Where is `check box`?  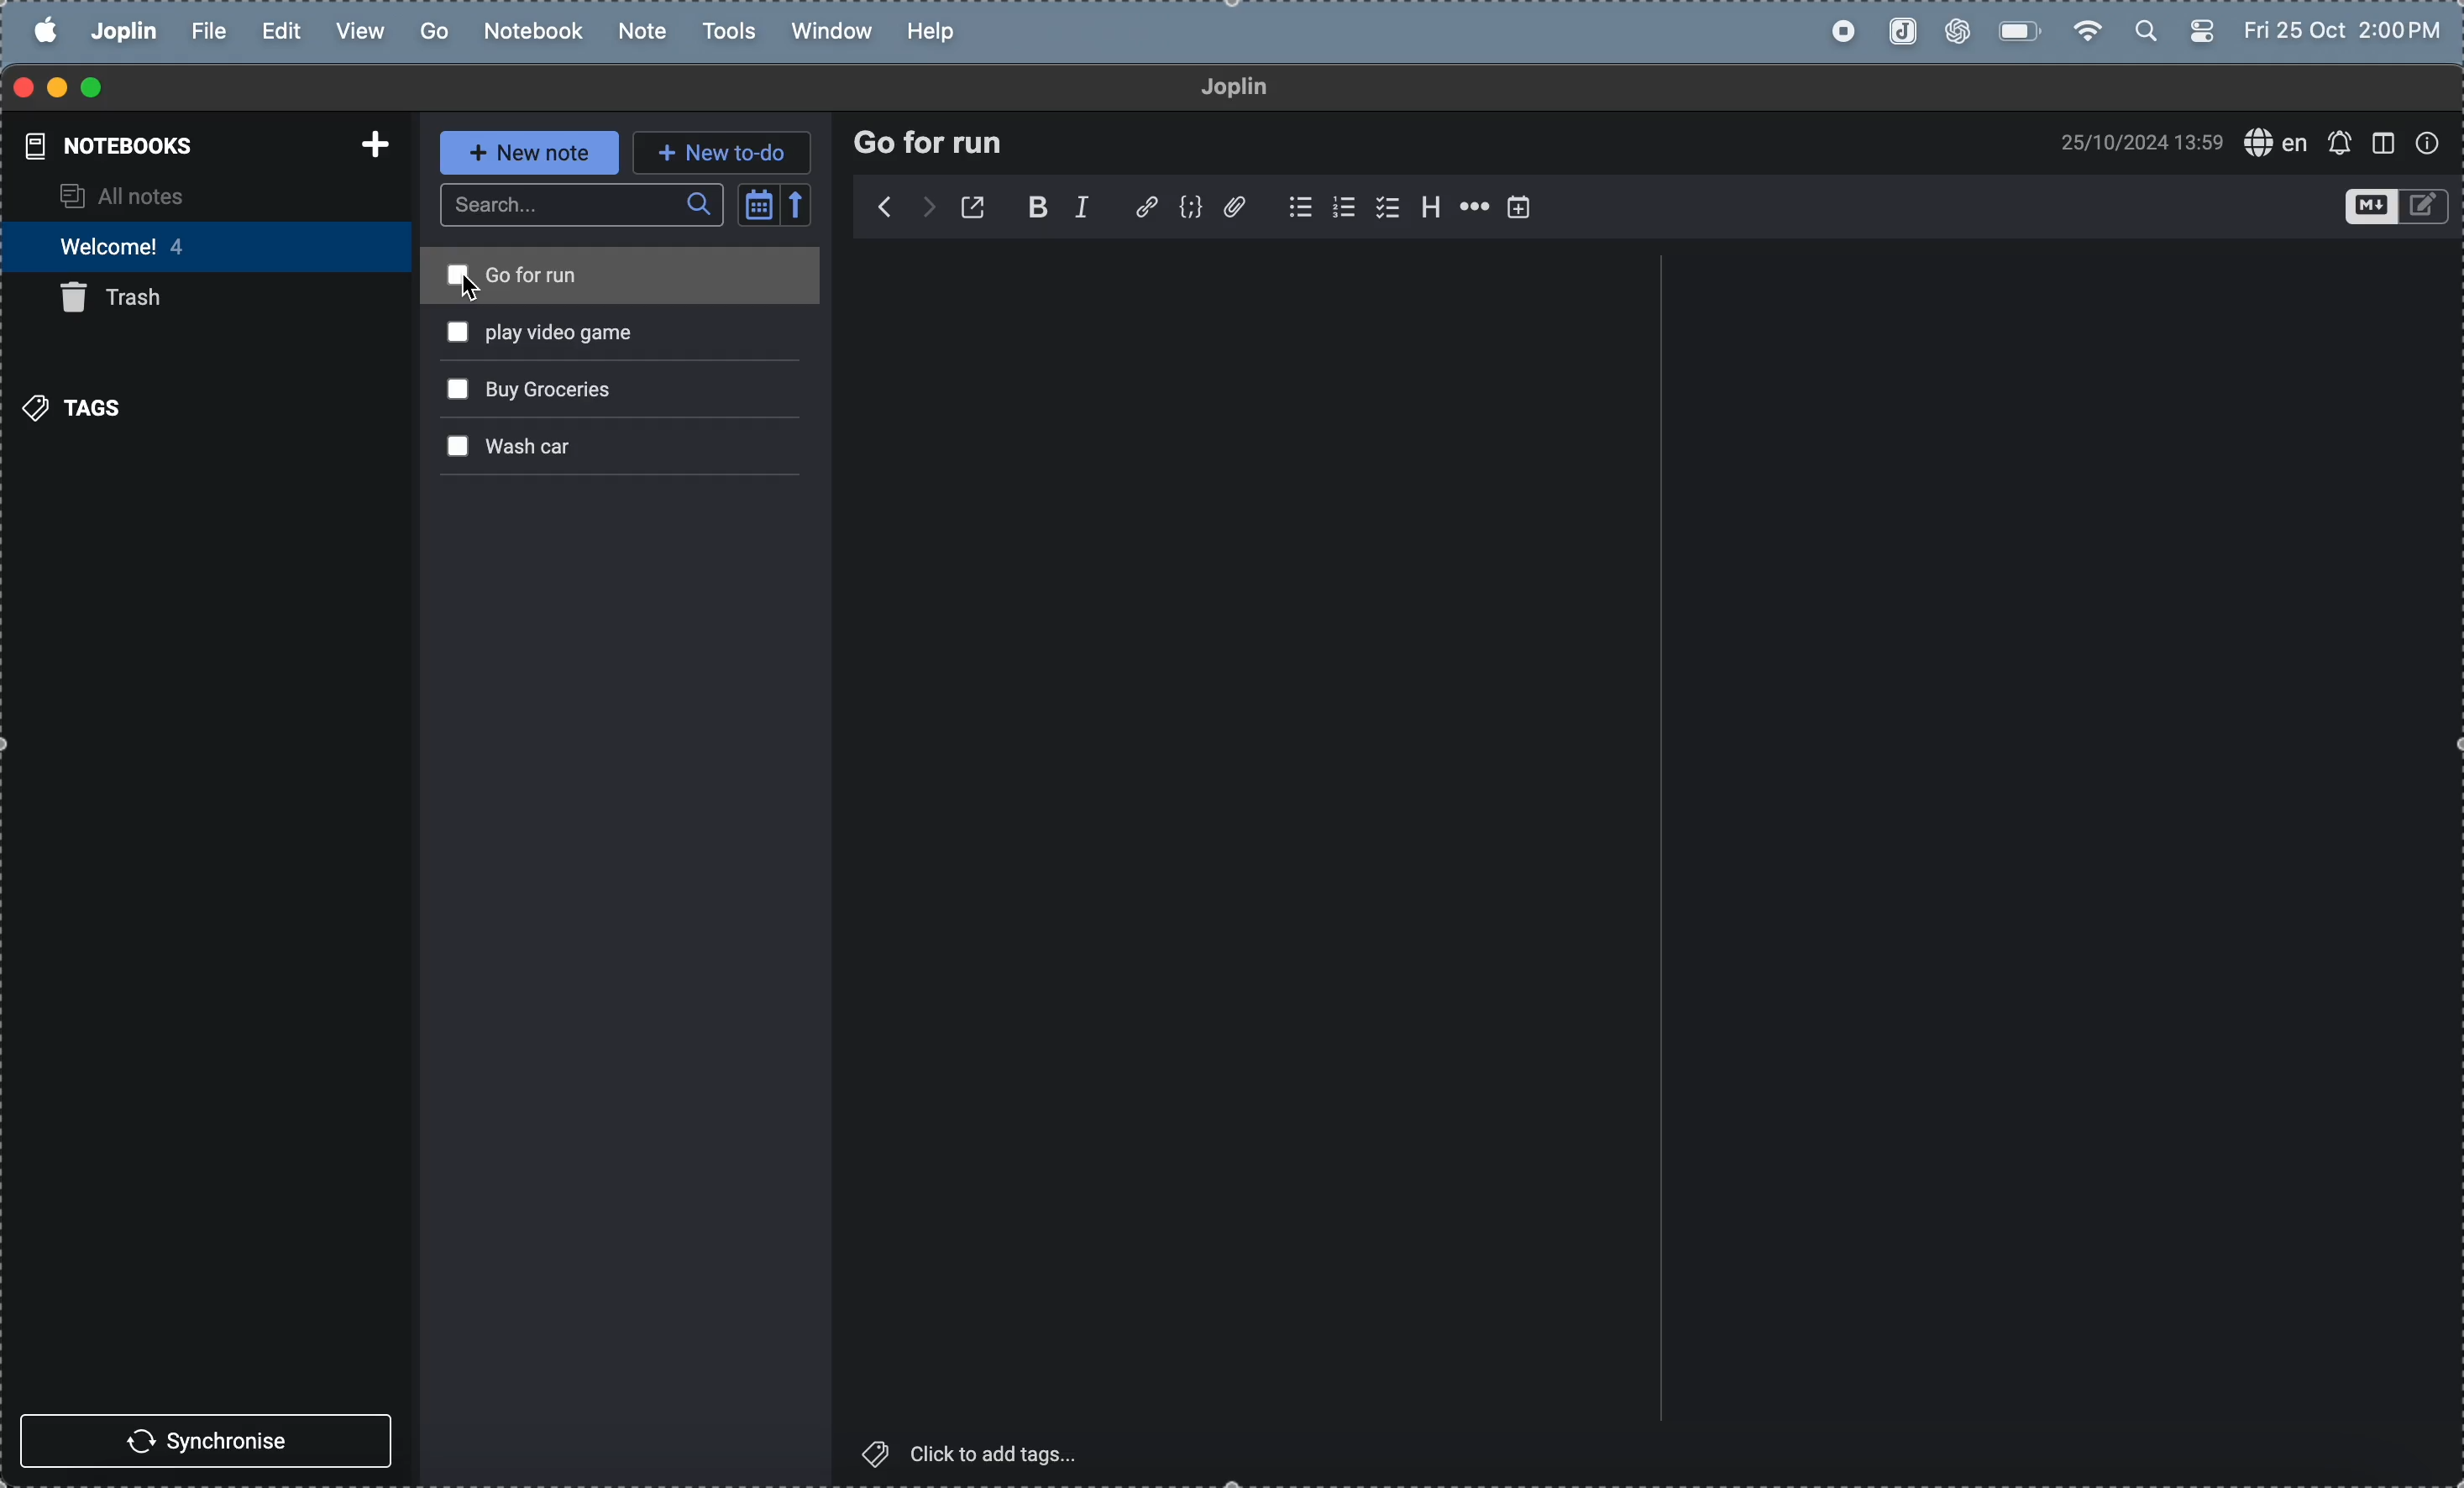
check box is located at coordinates (450, 389).